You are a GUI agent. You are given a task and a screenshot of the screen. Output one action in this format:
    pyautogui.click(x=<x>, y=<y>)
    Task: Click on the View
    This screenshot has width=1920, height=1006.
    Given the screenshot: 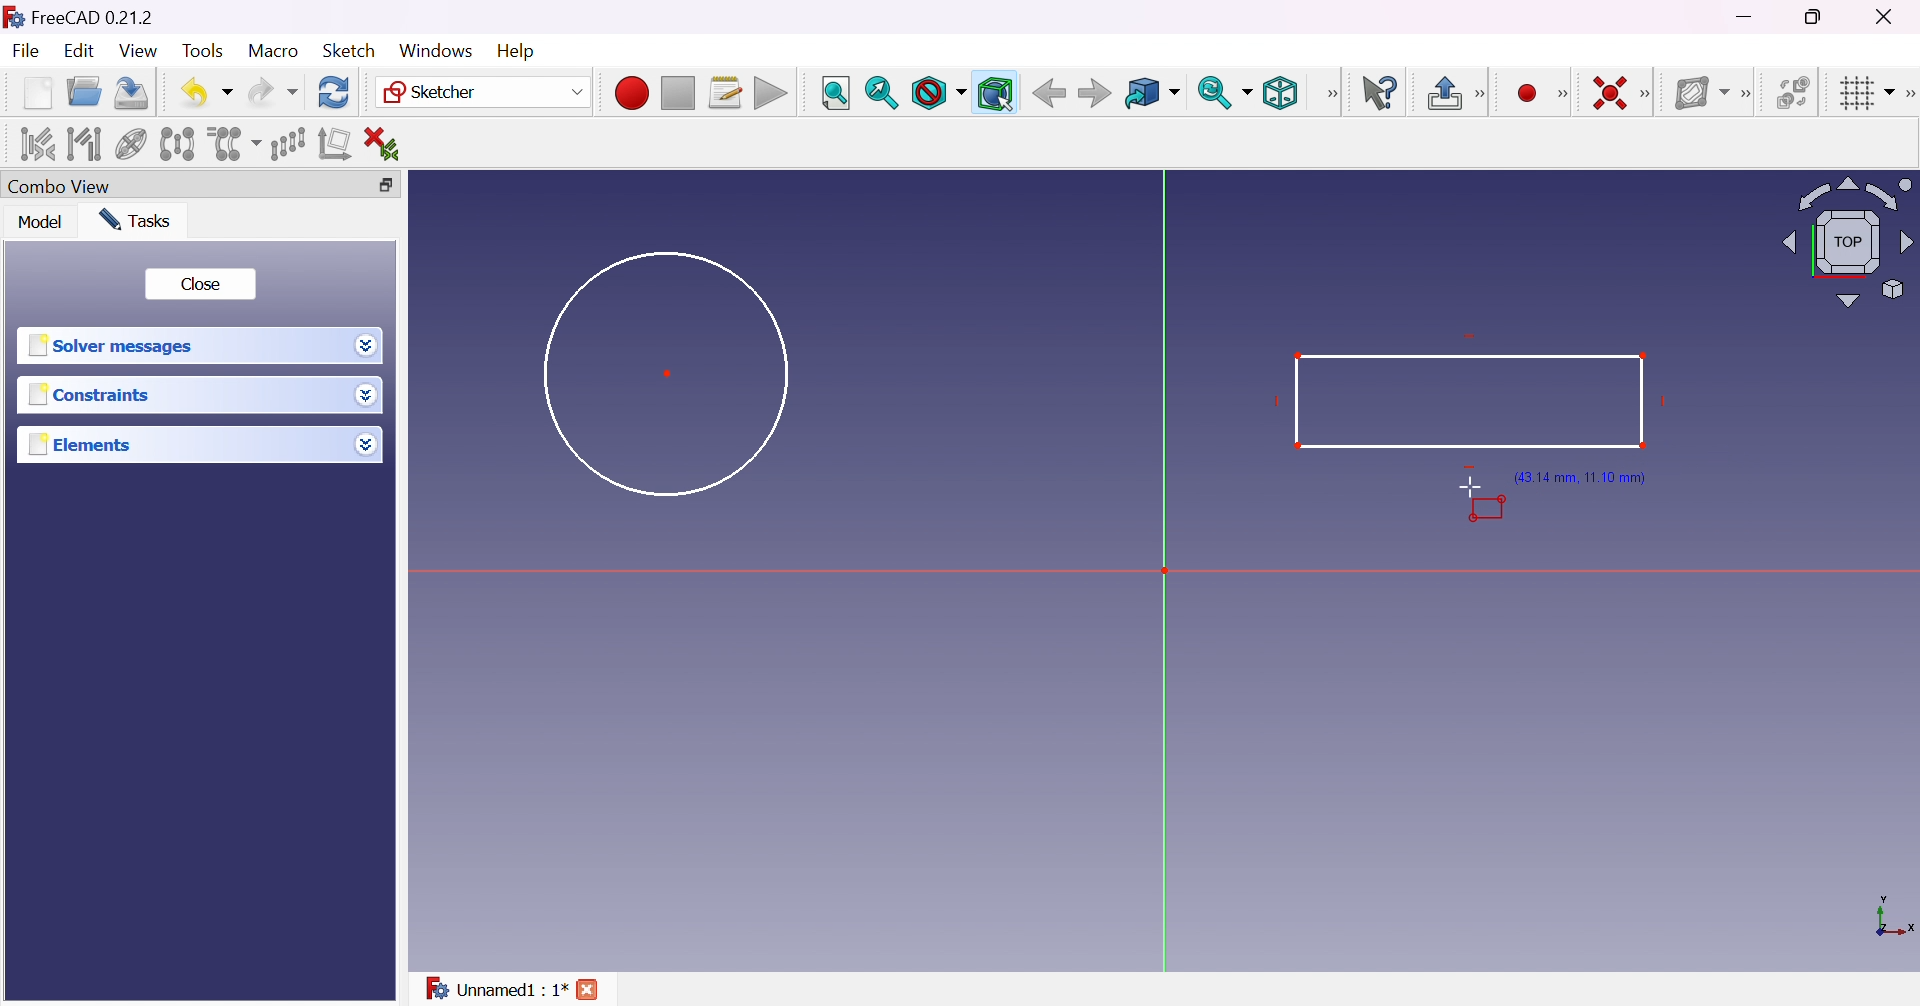 What is the action you would take?
    pyautogui.click(x=1333, y=93)
    